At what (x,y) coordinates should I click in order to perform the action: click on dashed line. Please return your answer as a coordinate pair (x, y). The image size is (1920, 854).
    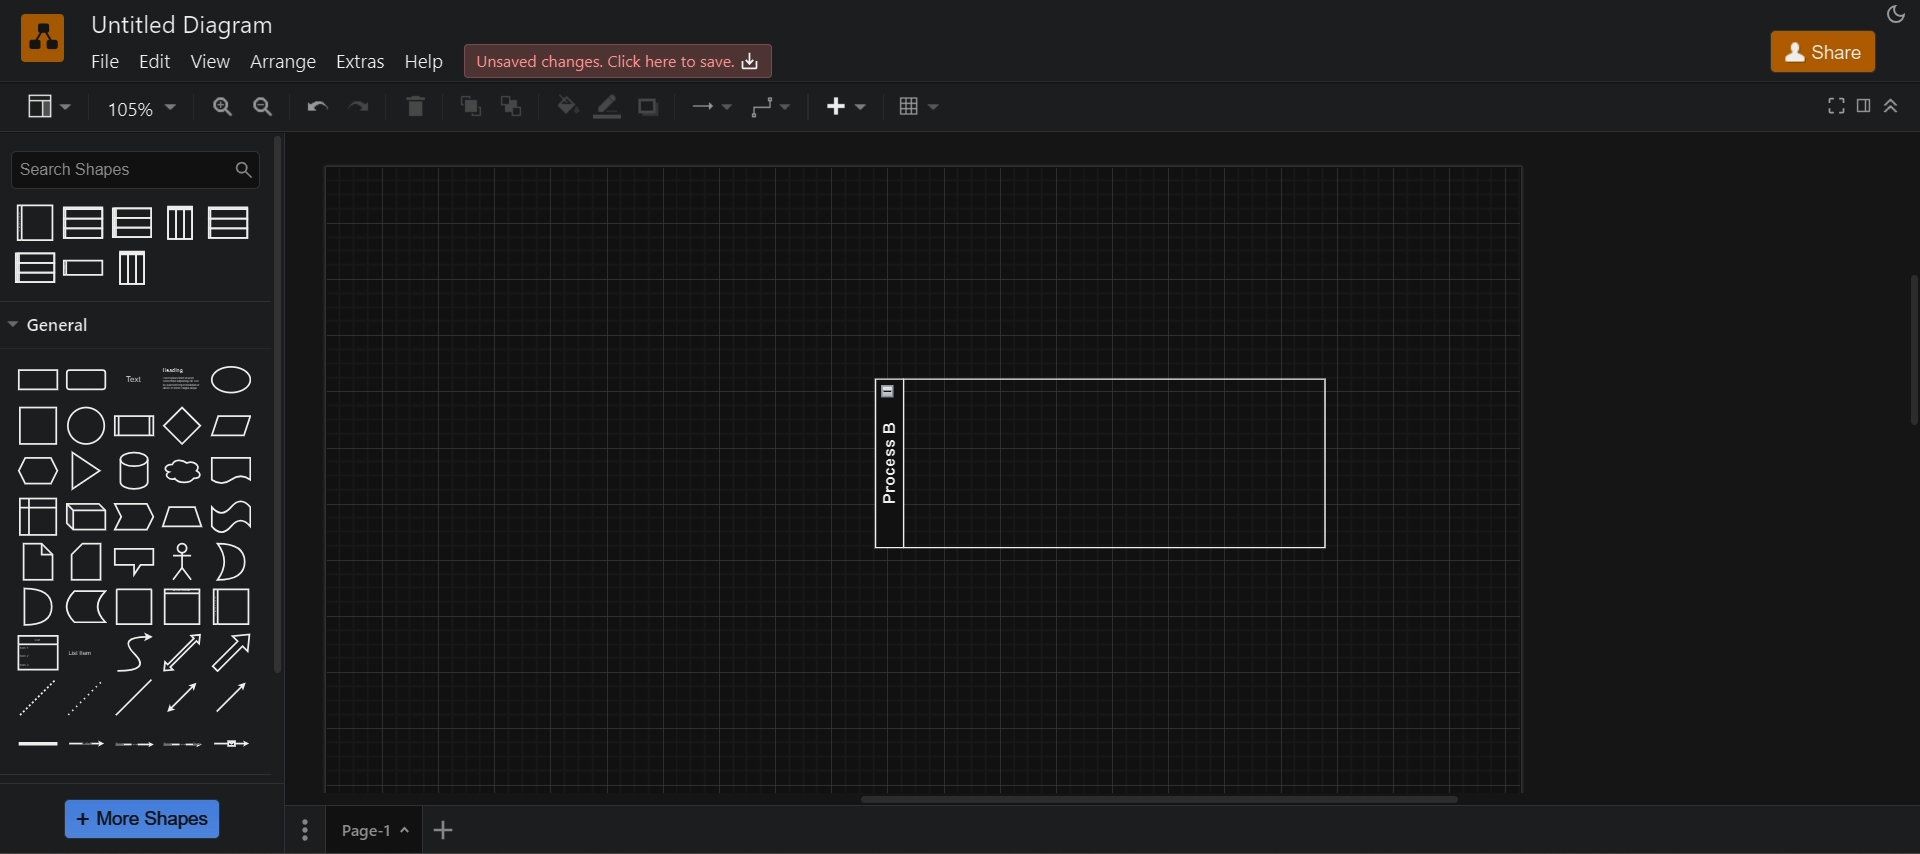
    Looking at the image, I should click on (33, 698).